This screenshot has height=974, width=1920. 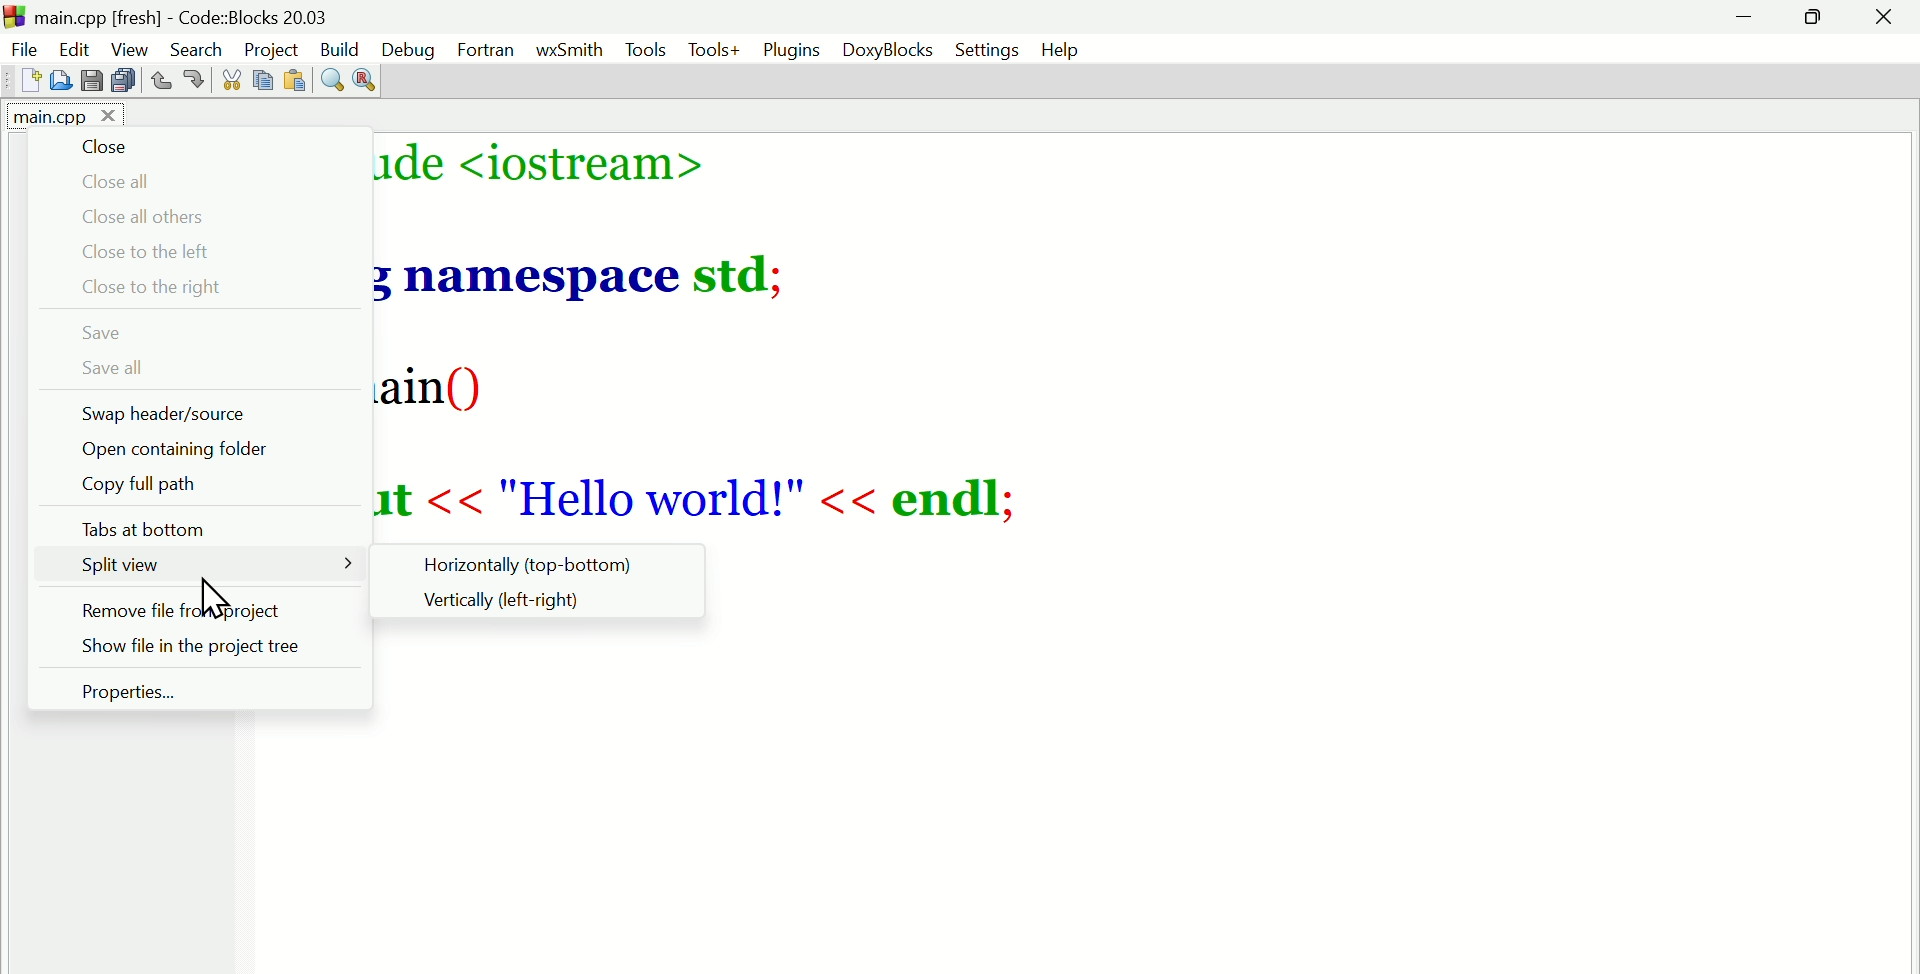 I want to click on Copy full path, so click(x=149, y=489).